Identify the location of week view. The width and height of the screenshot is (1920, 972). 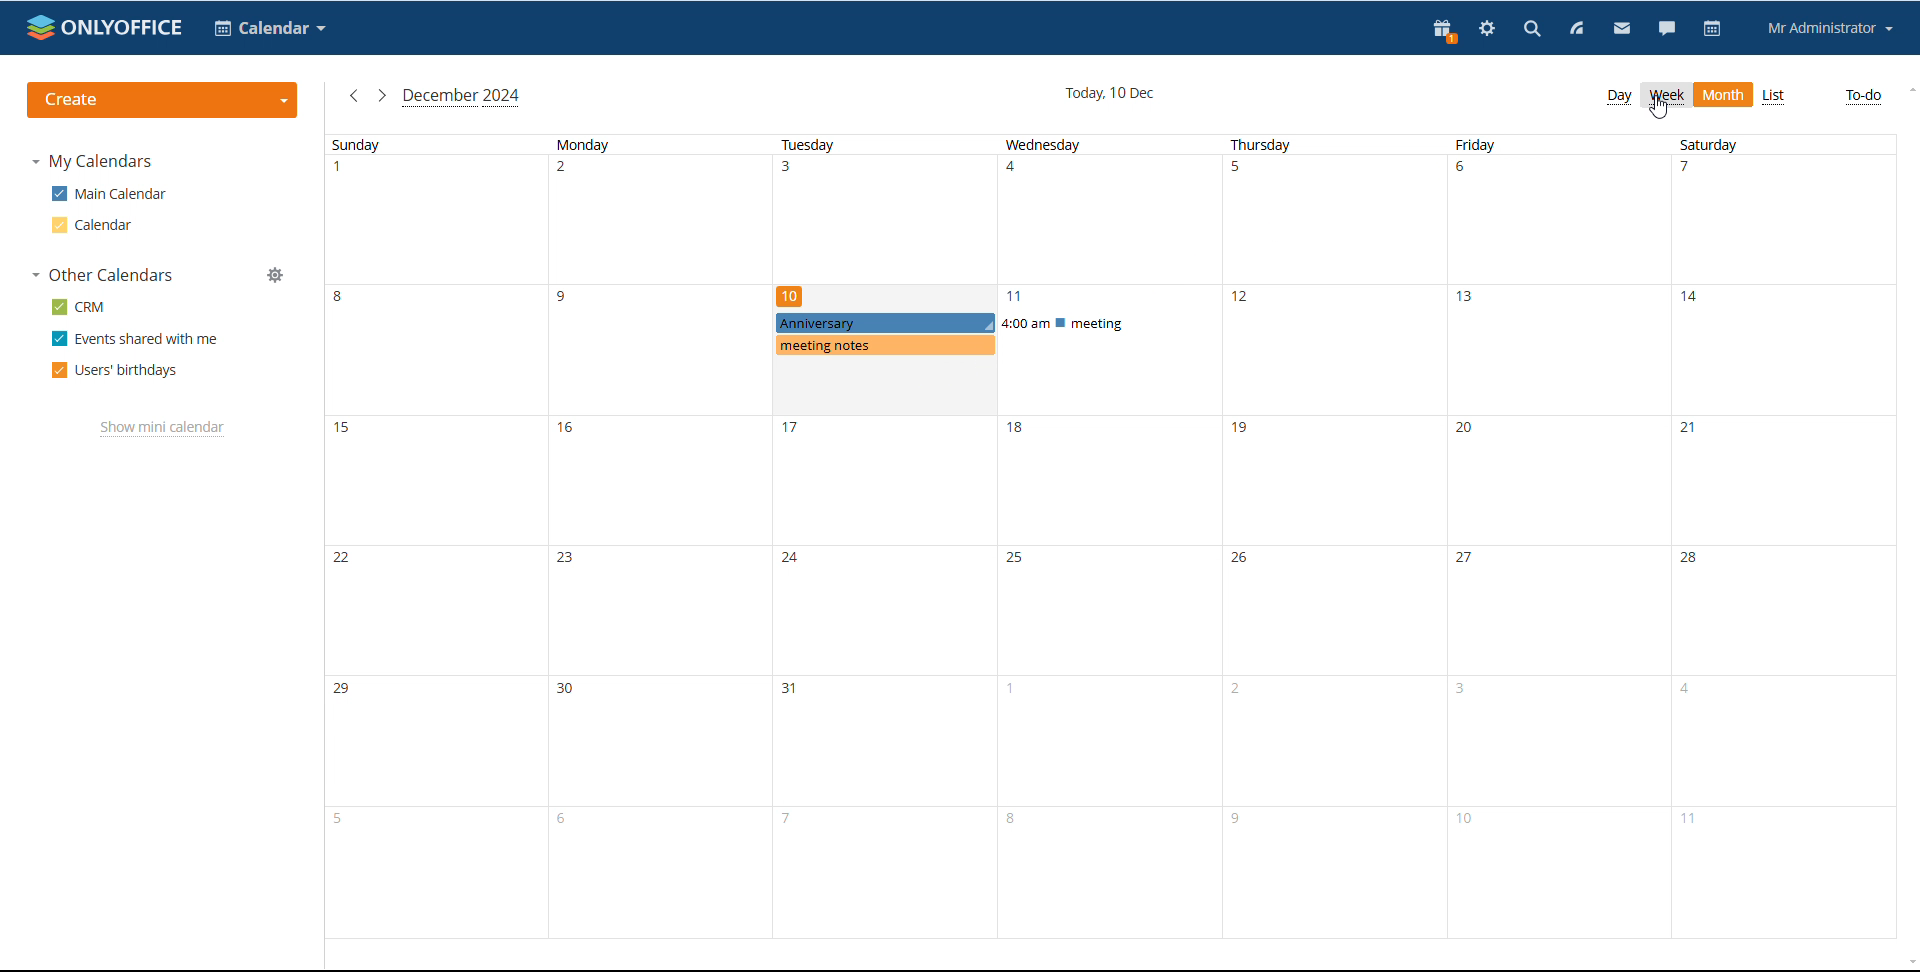
(1666, 95).